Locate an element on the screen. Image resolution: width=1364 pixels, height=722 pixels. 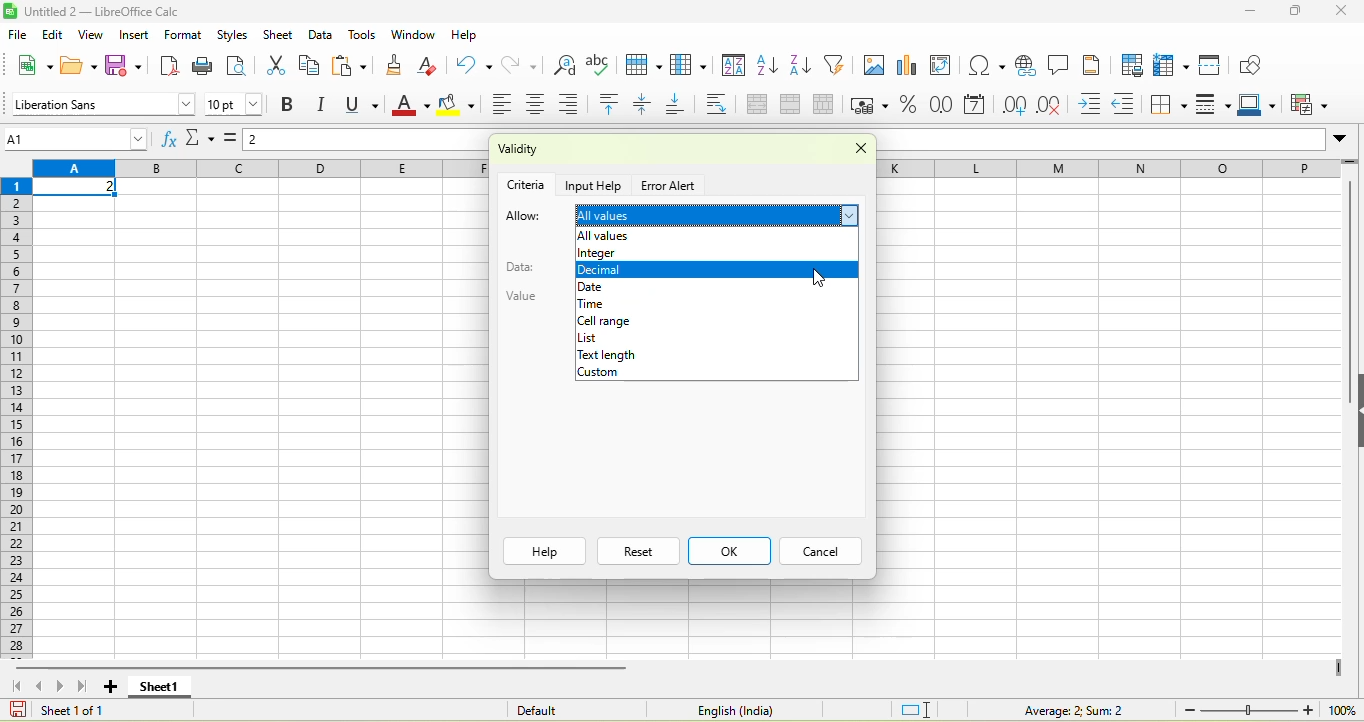
integer is located at coordinates (716, 253).